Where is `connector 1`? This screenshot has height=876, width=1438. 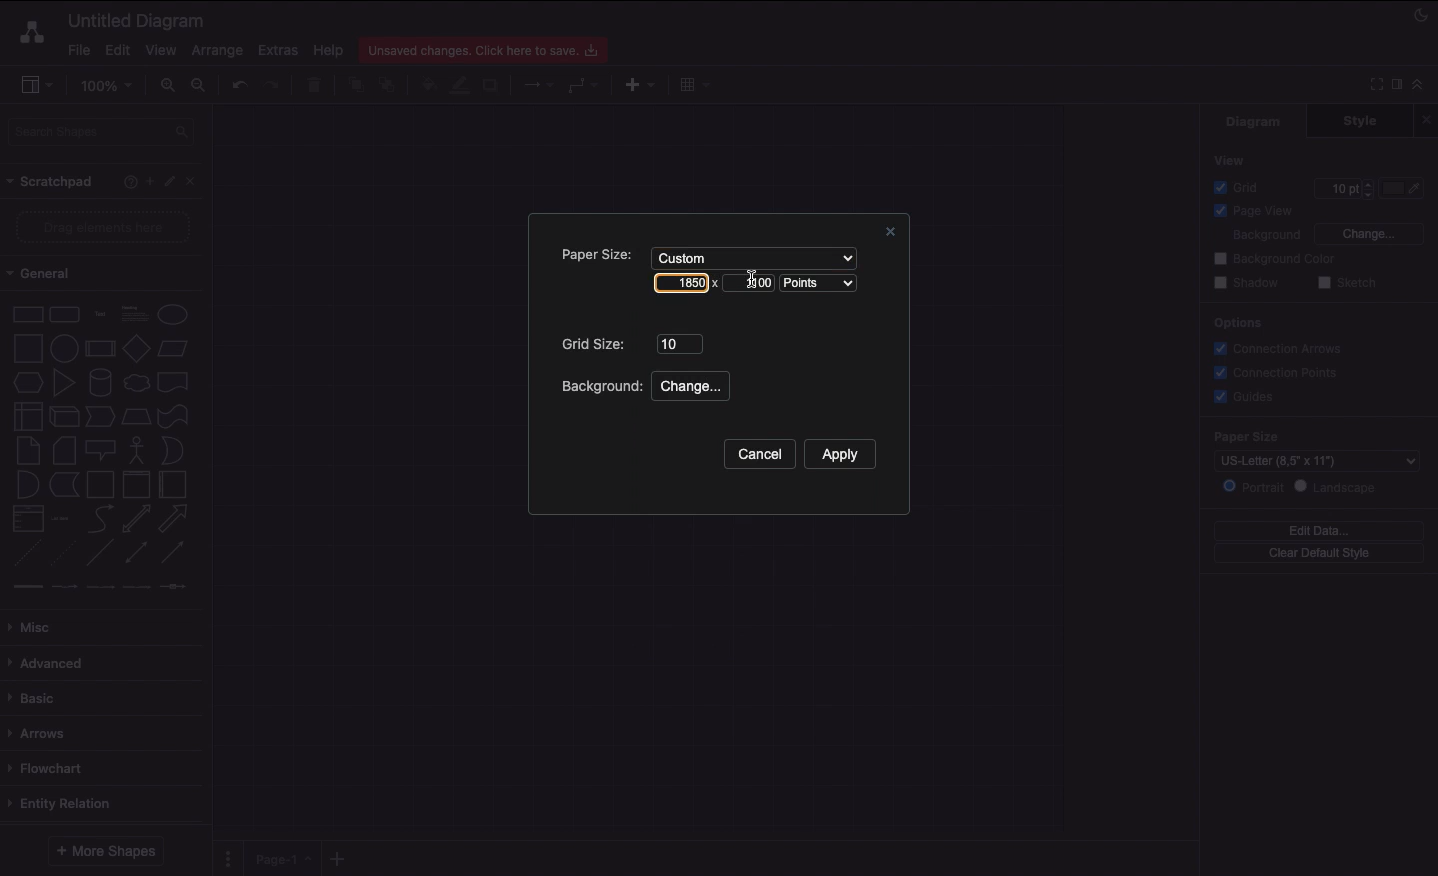
connector 1 is located at coordinates (25, 587).